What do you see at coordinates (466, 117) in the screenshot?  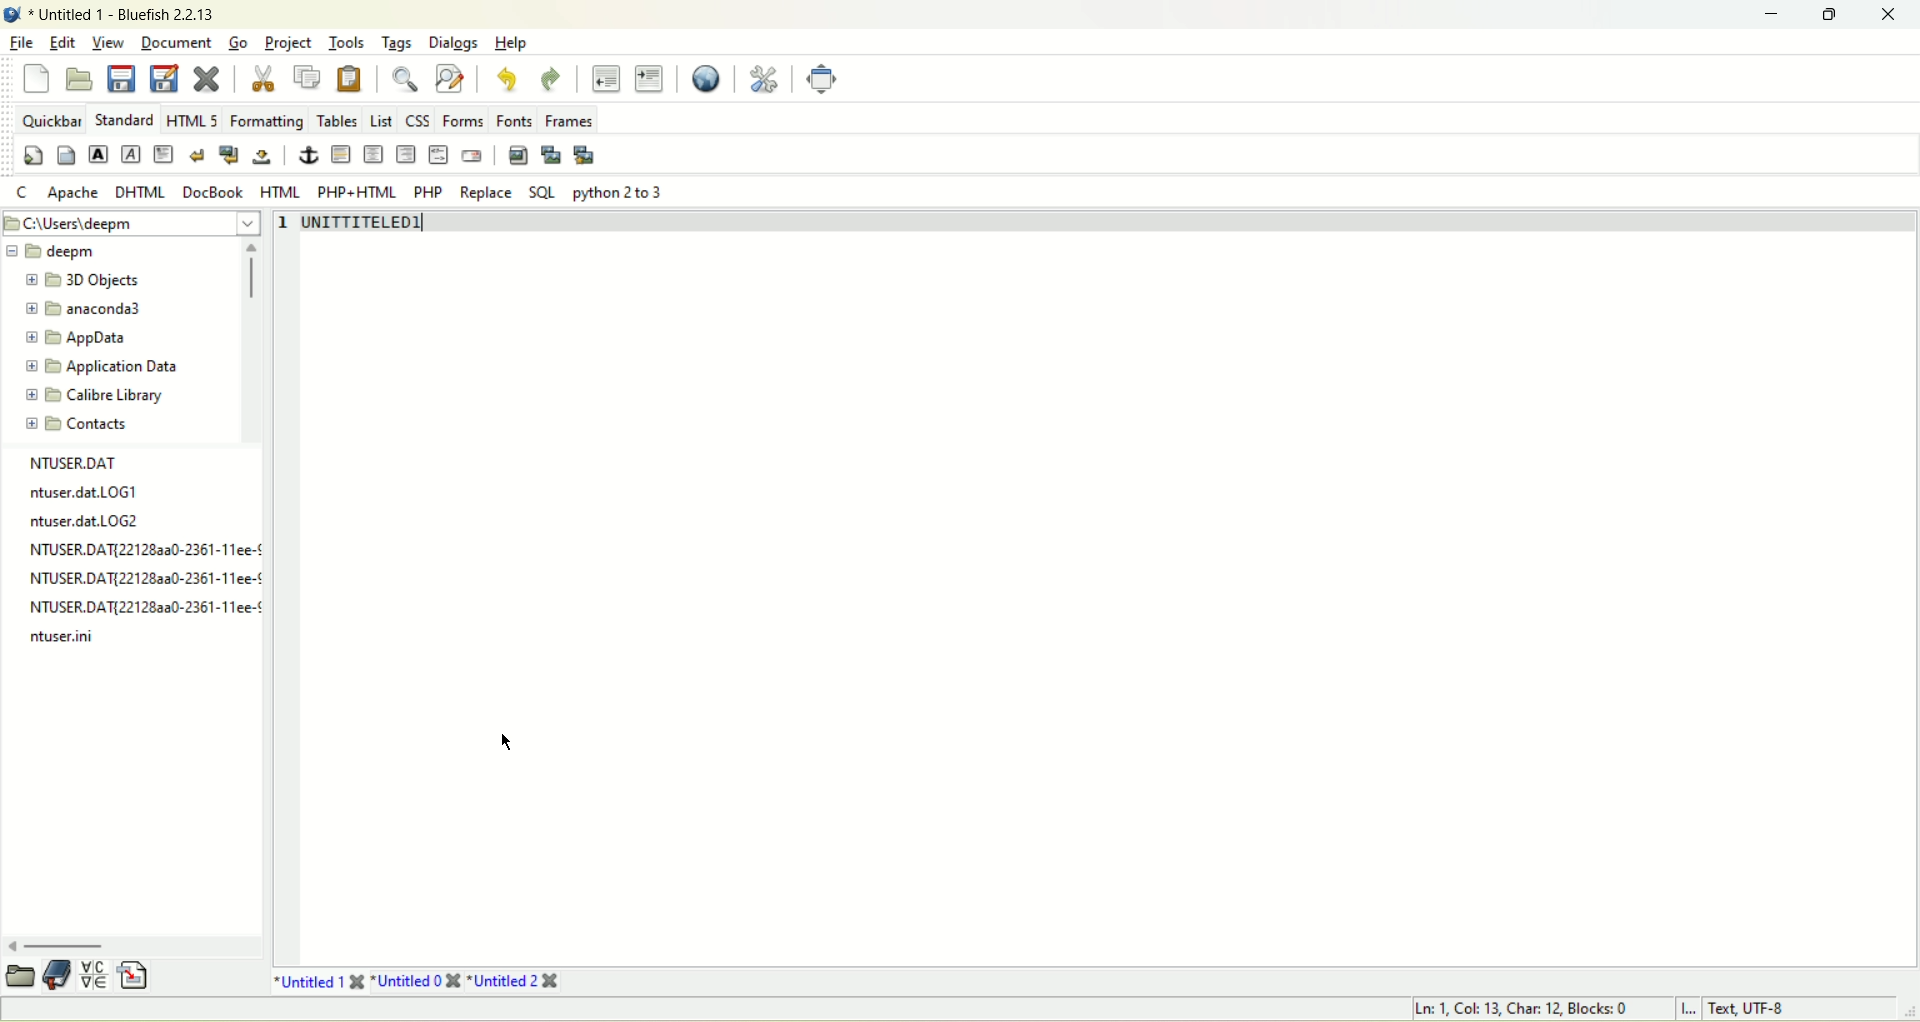 I see `Forms ` at bounding box center [466, 117].